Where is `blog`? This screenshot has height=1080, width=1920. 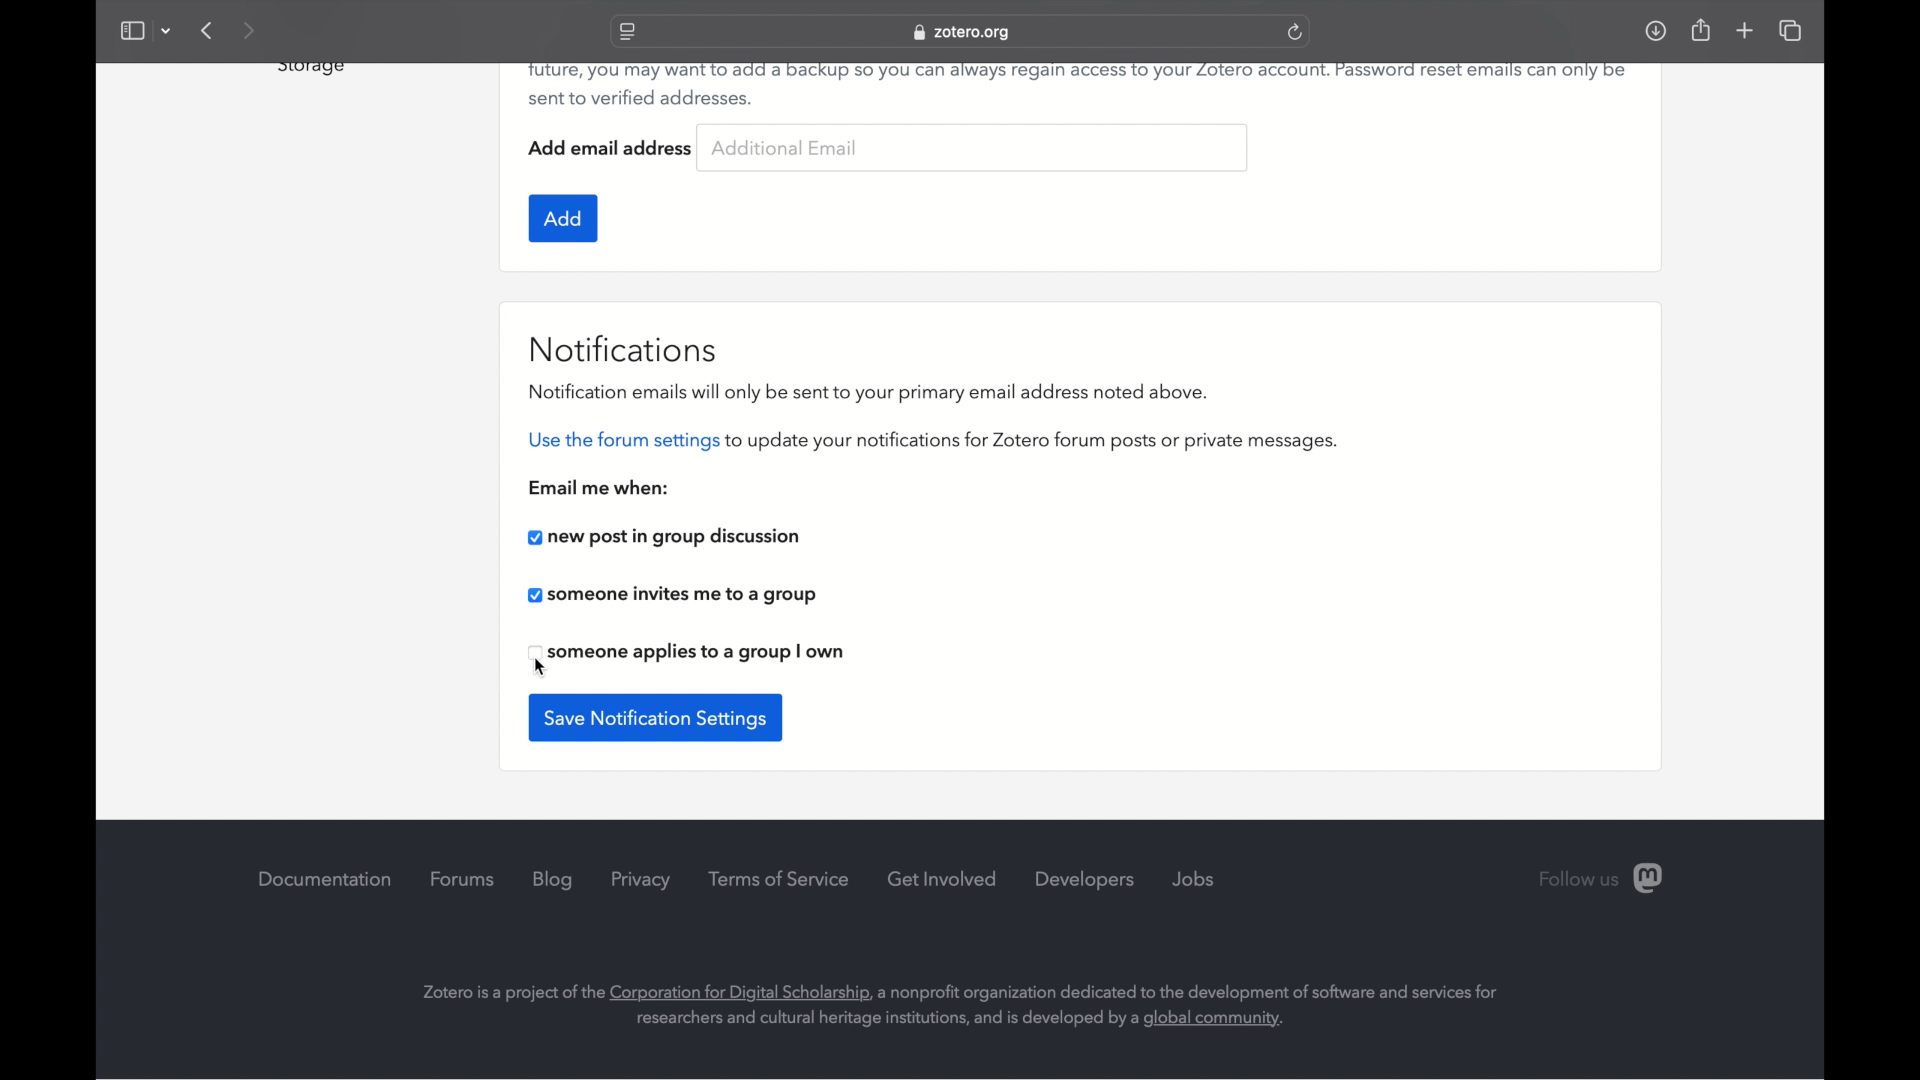
blog is located at coordinates (556, 880).